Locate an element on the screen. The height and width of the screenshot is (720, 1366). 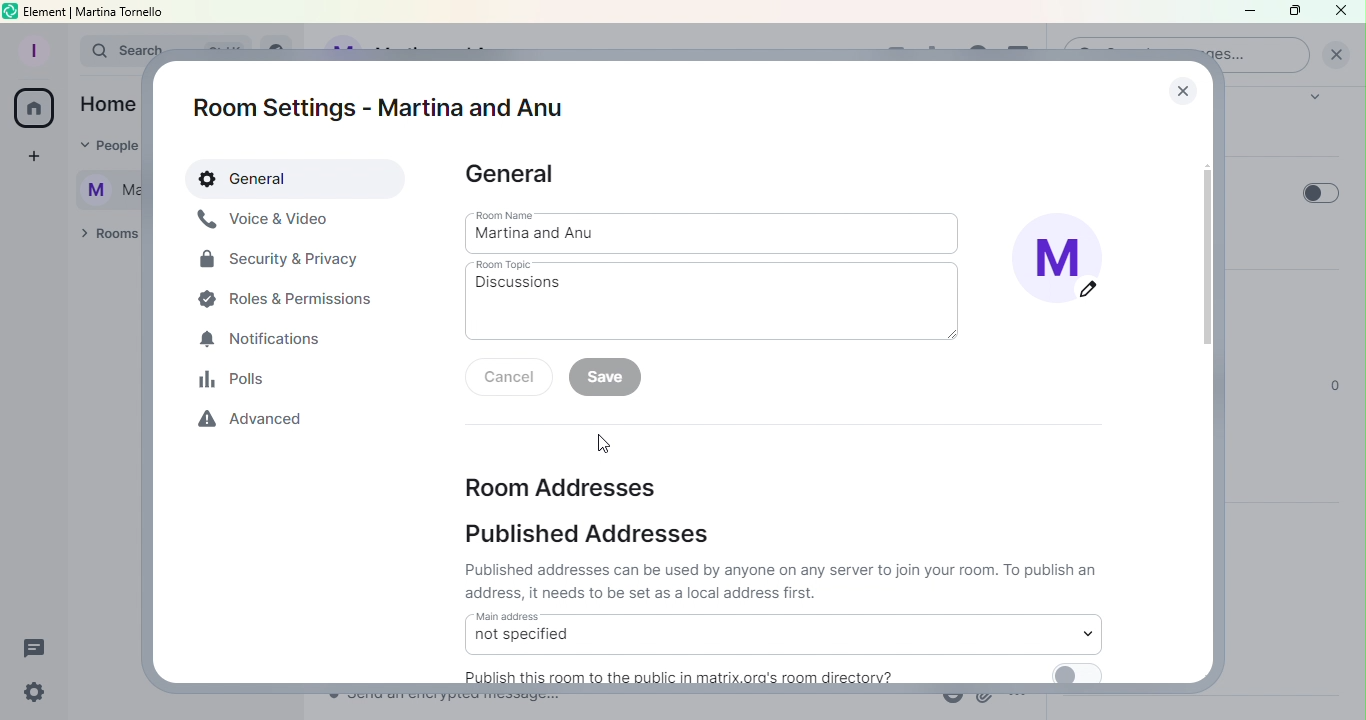
Display image is located at coordinates (1067, 264).